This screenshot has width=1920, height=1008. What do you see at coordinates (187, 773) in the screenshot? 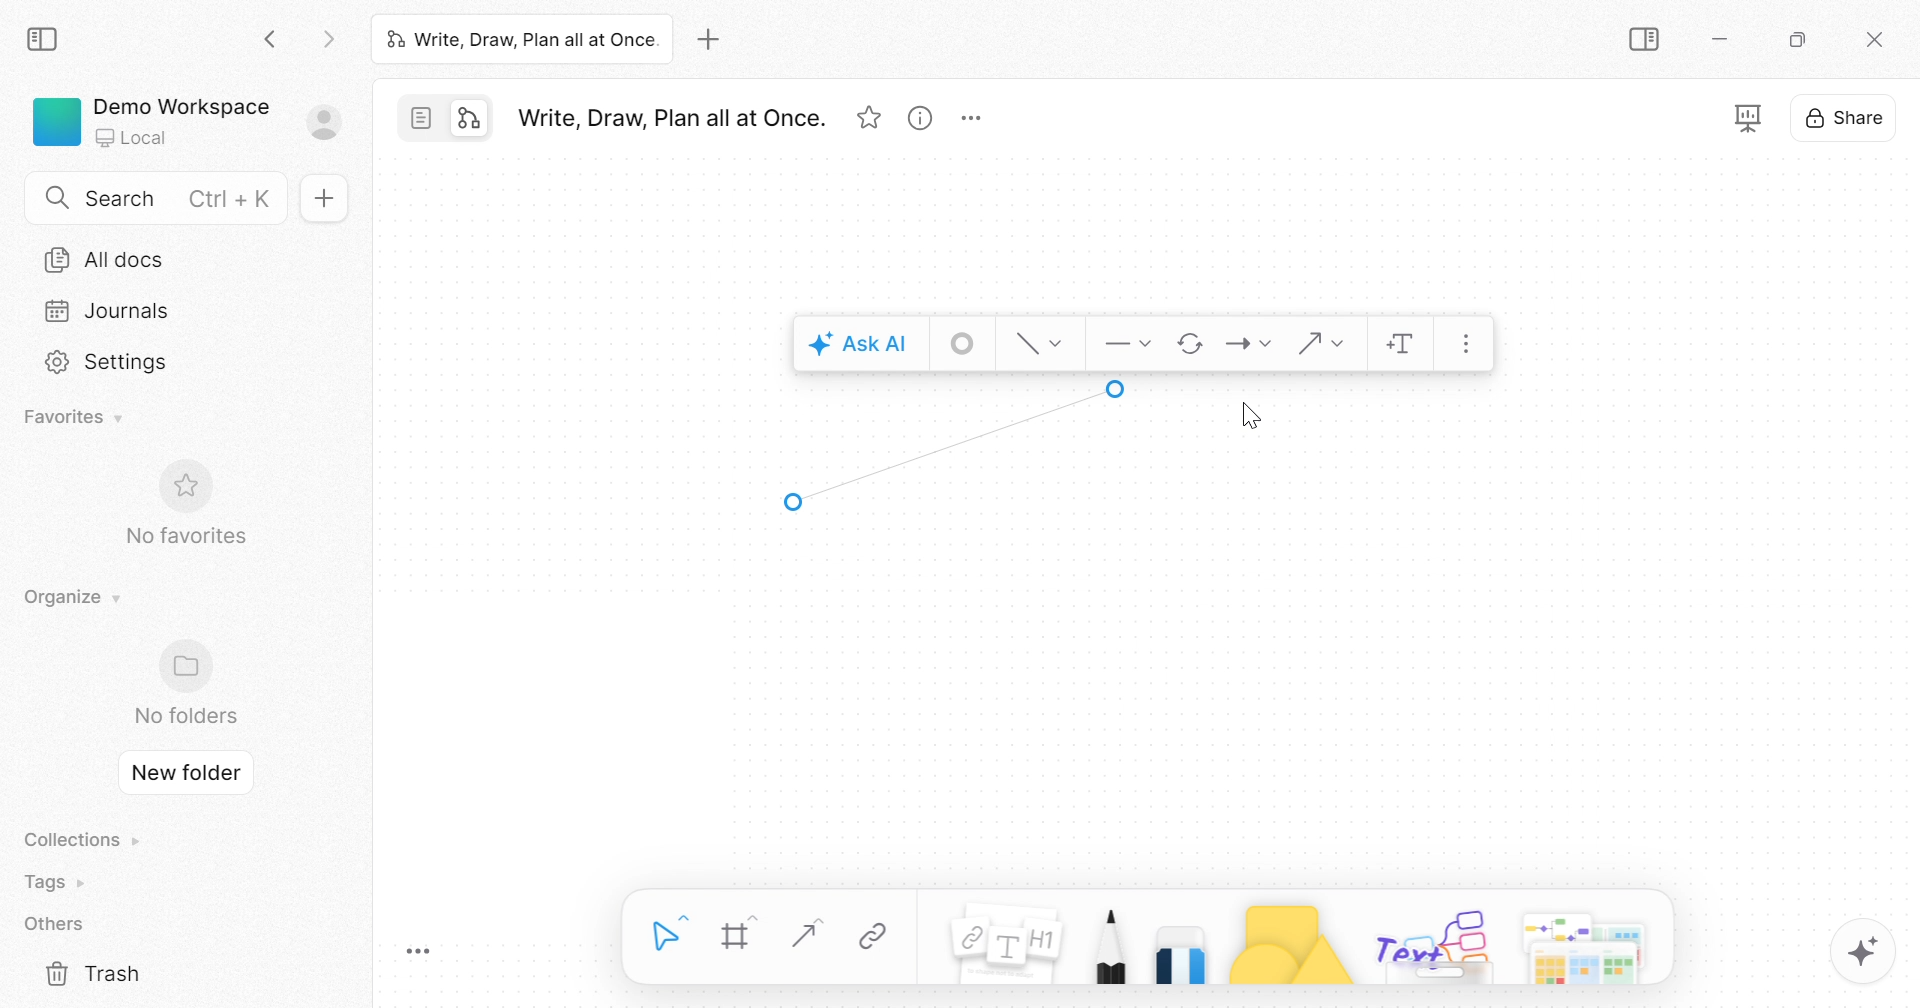
I see `New folder` at bounding box center [187, 773].